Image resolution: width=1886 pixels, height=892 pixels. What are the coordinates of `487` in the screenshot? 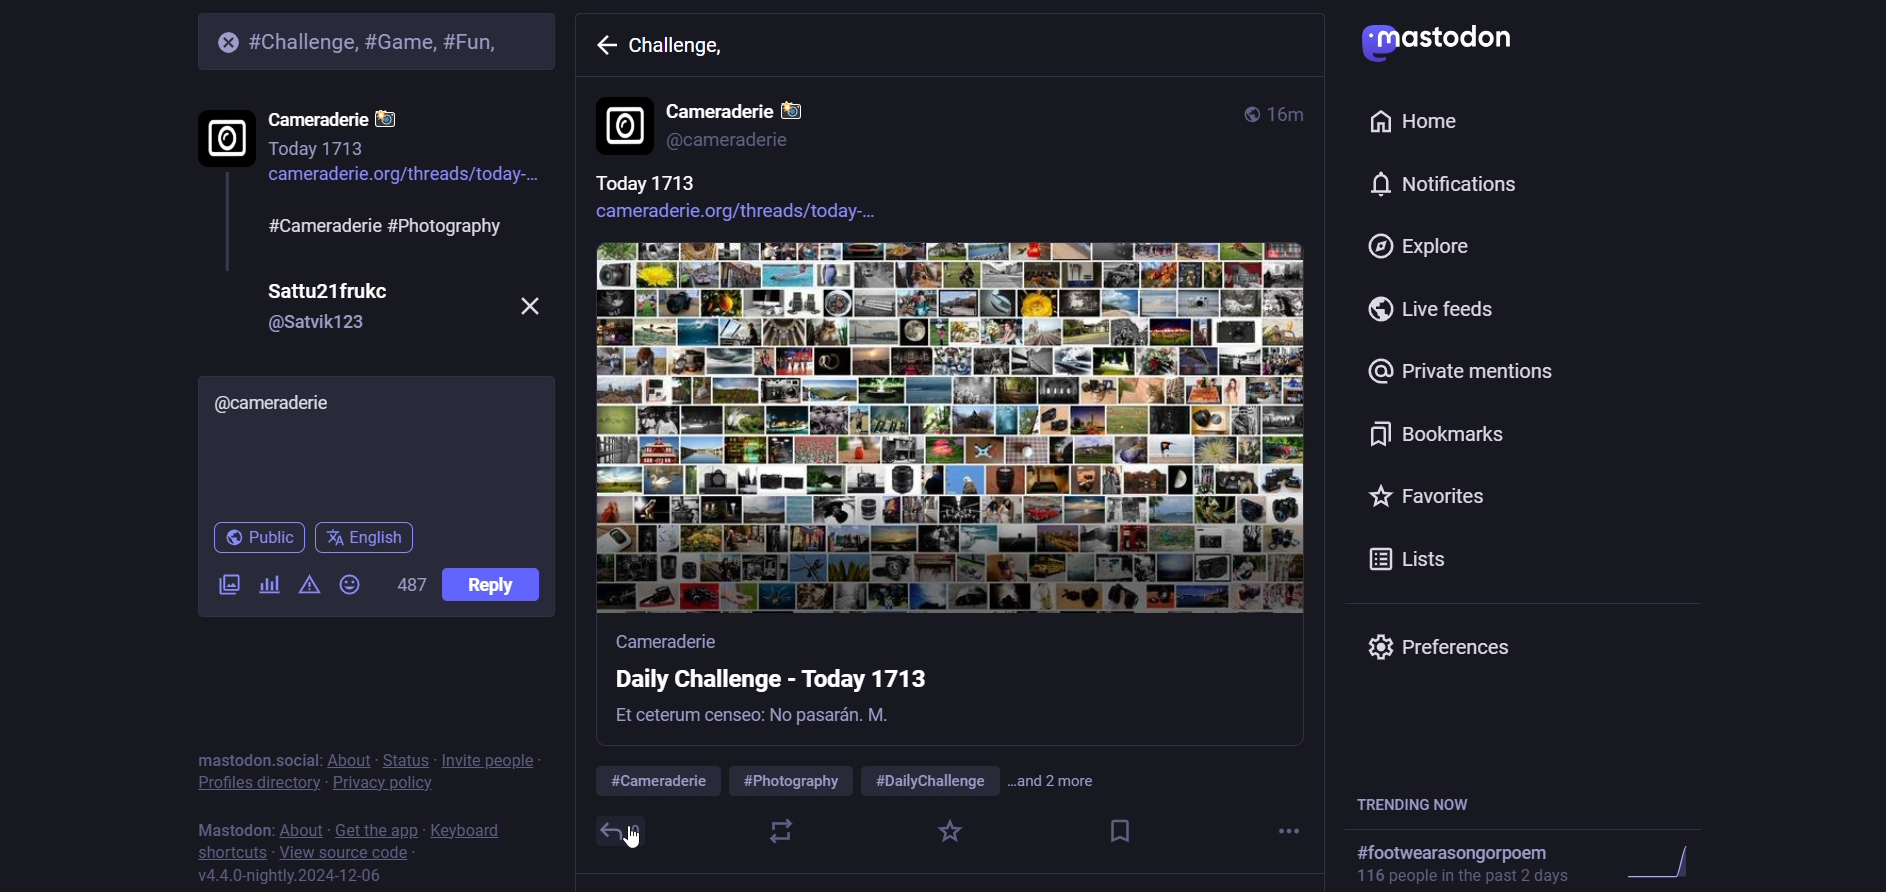 It's located at (411, 584).